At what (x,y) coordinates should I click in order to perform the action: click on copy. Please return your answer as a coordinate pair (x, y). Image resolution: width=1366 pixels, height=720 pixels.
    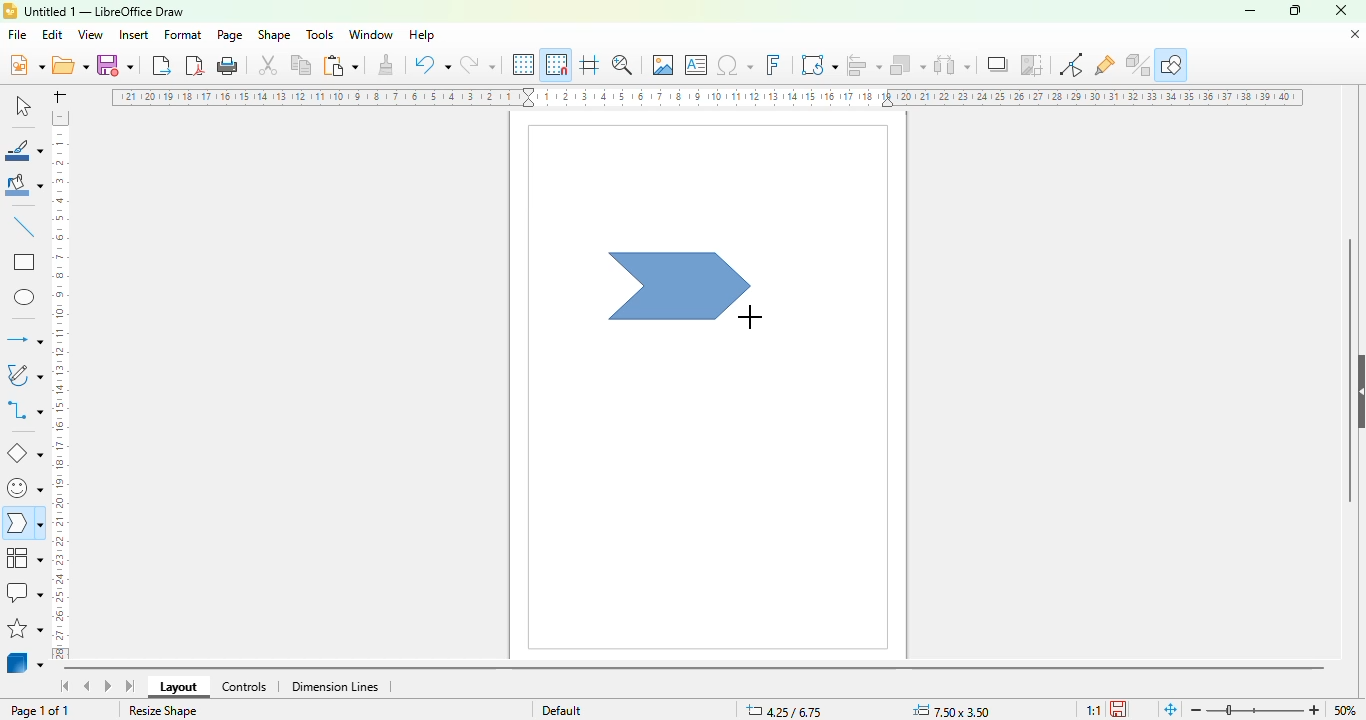
    Looking at the image, I should click on (301, 65).